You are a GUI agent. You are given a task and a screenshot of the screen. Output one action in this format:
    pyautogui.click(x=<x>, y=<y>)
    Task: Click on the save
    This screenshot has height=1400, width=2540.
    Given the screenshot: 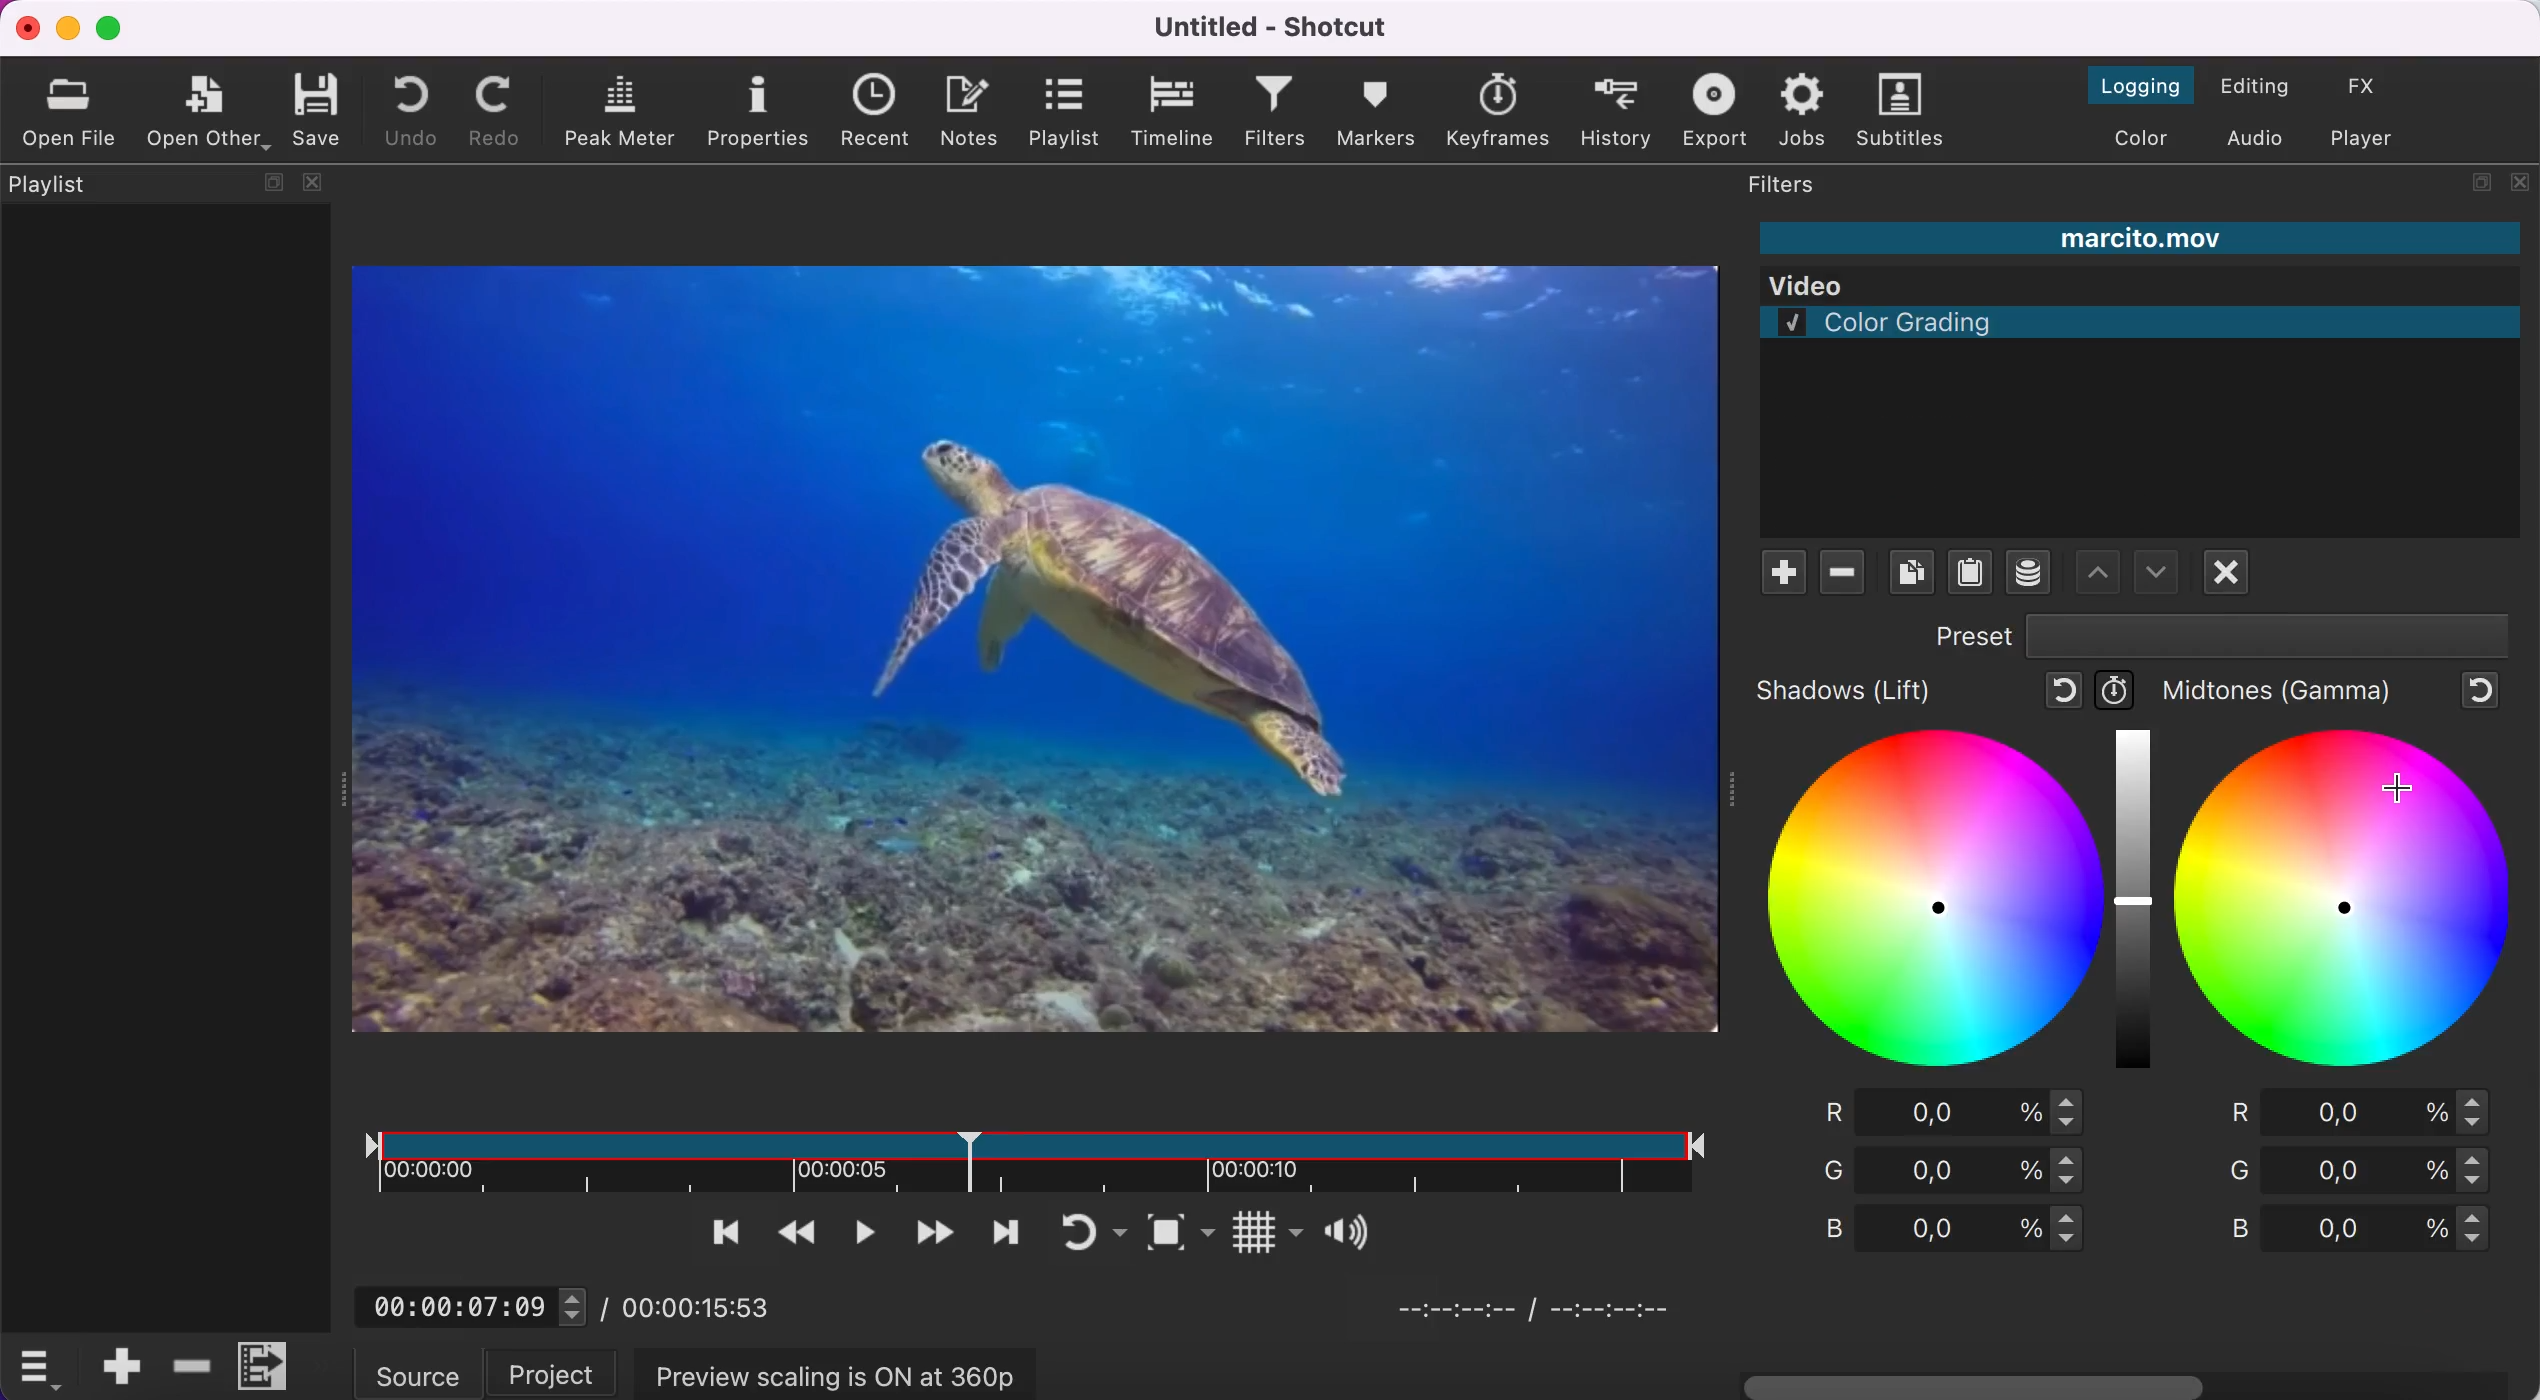 What is the action you would take?
    pyautogui.click(x=324, y=111)
    